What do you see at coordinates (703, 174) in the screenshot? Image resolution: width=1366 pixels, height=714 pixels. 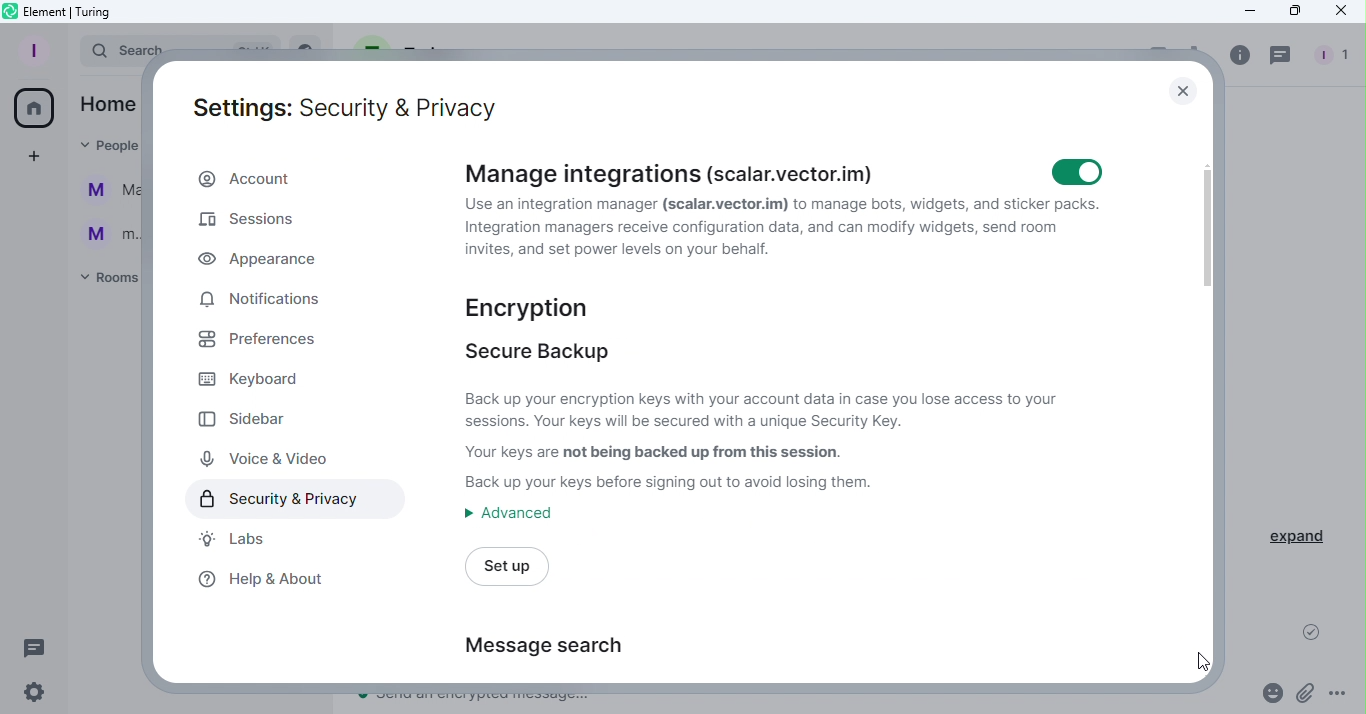 I see `Manage integrations` at bounding box center [703, 174].